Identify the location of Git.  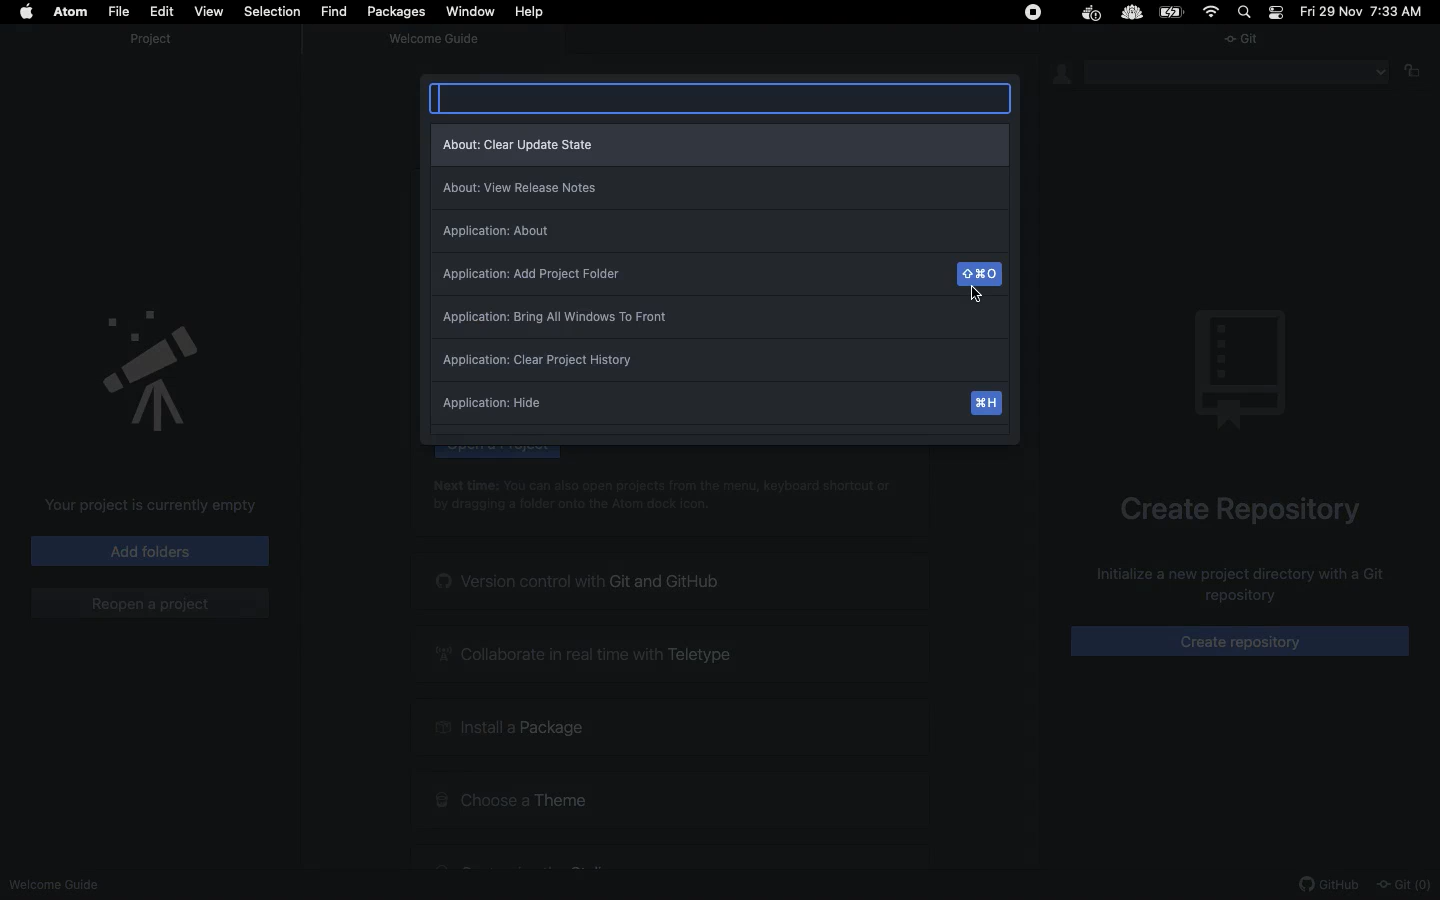
(1405, 885).